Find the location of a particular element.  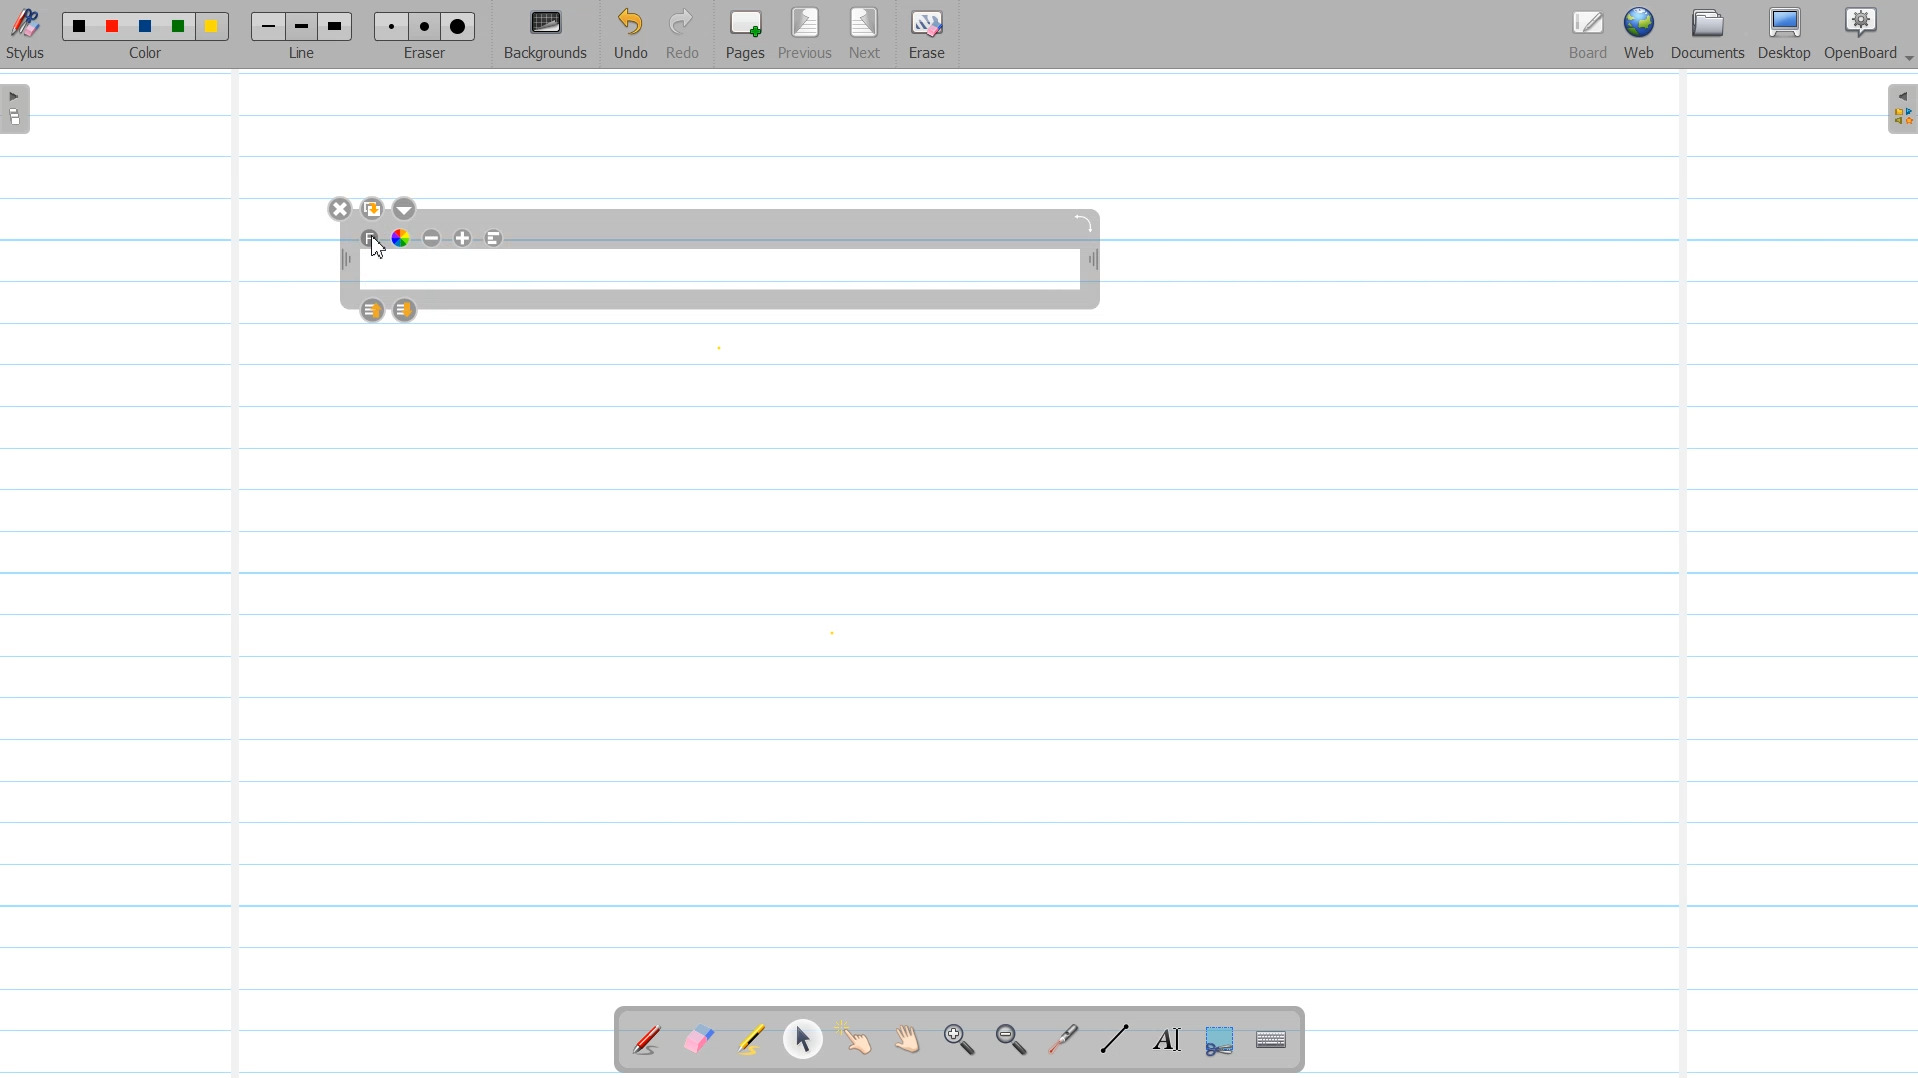

Interact With Item is located at coordinates (855, 1041).